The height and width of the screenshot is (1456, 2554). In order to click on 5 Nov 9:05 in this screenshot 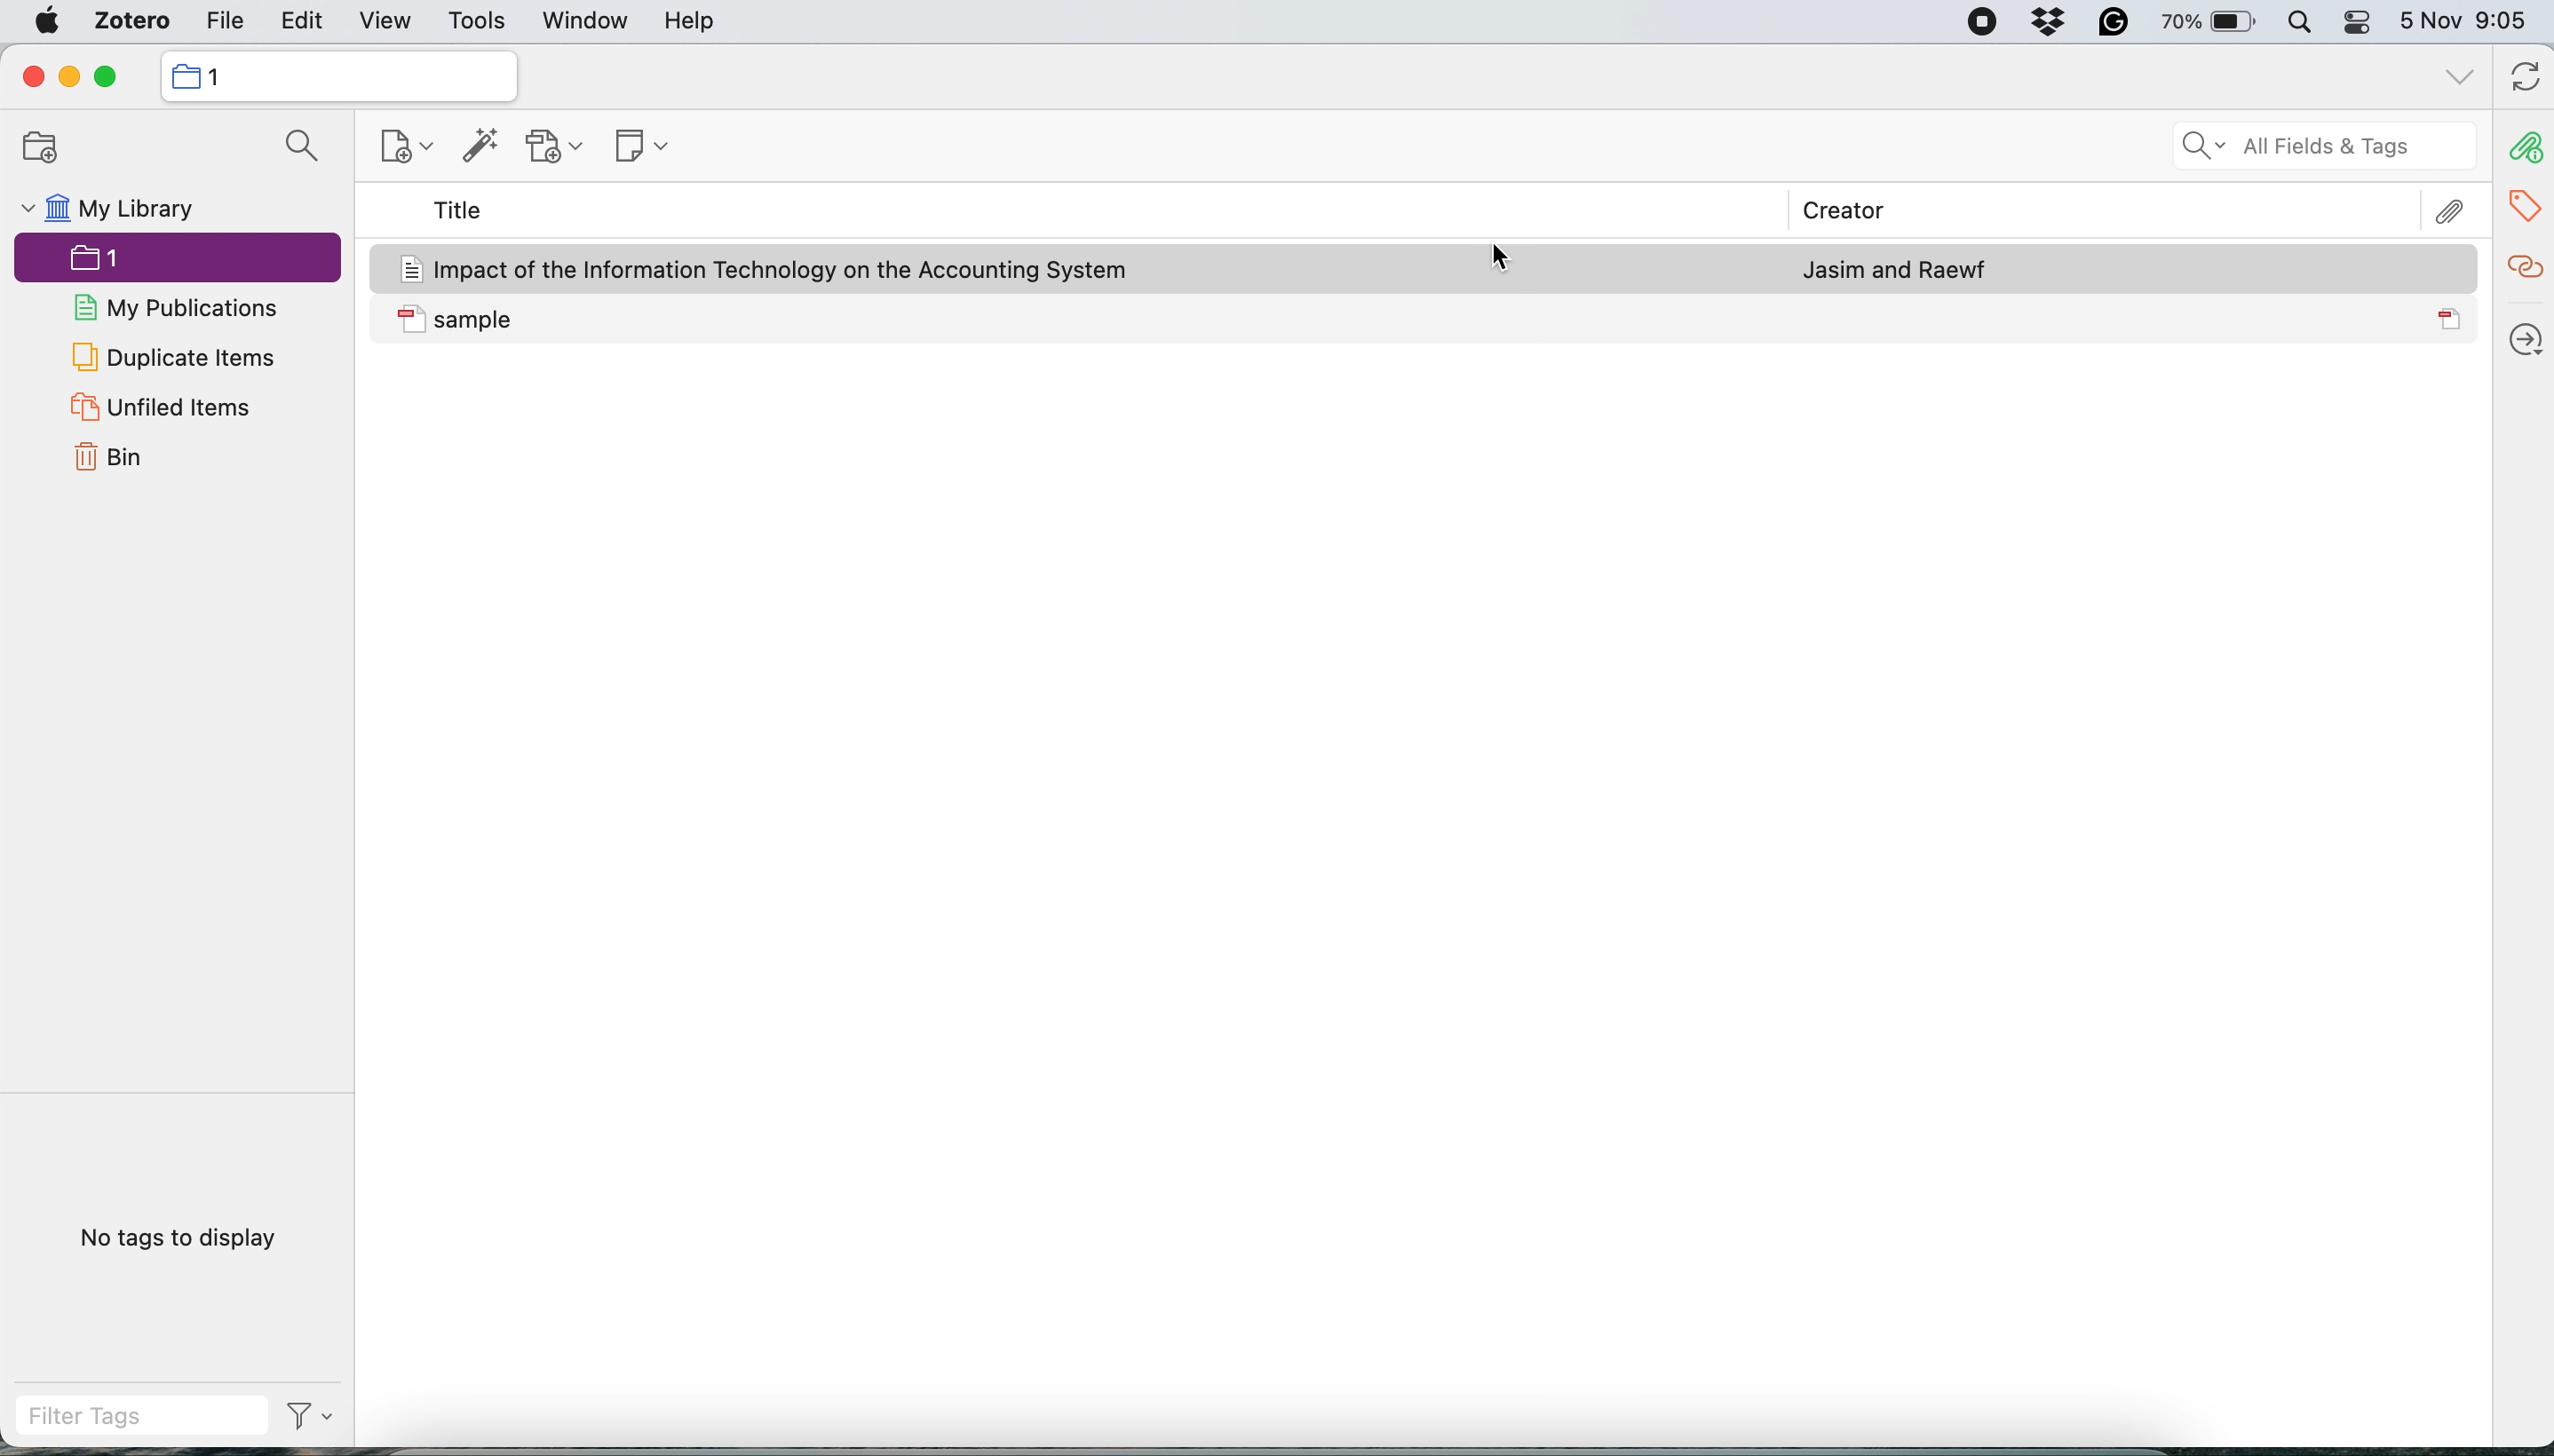, I will do `click(2470, 23)`.